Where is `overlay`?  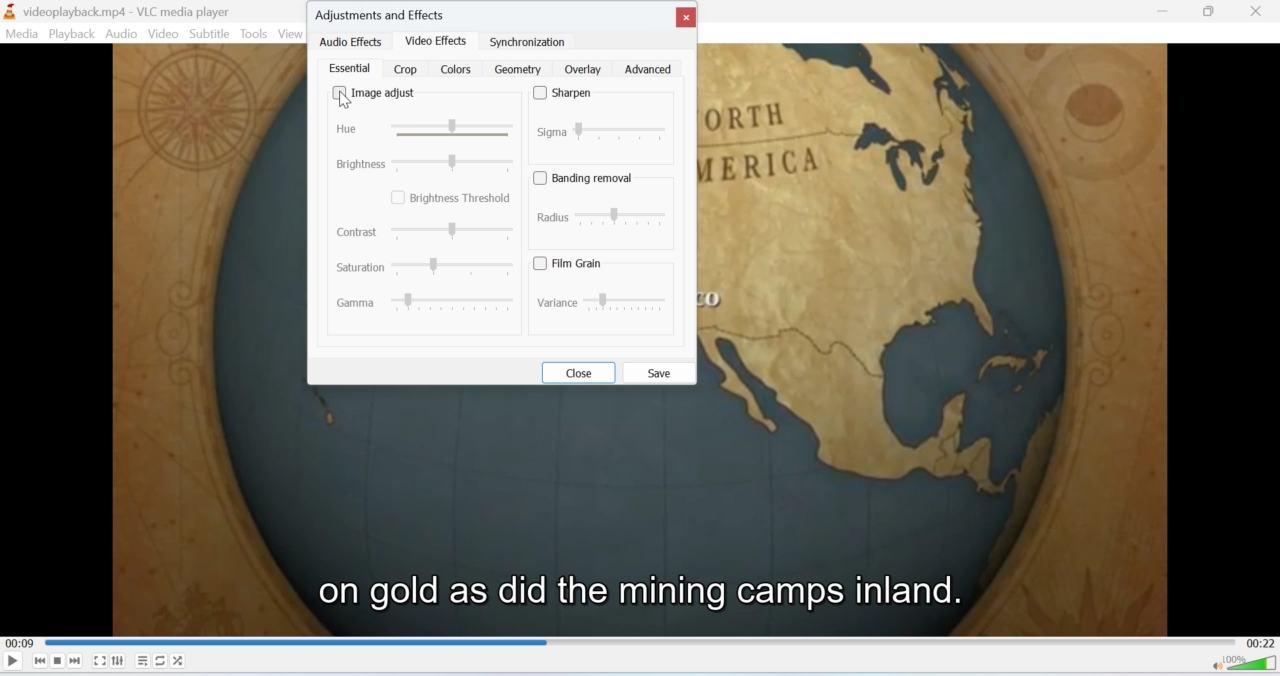
overlay is located at coordinates (582, 70).